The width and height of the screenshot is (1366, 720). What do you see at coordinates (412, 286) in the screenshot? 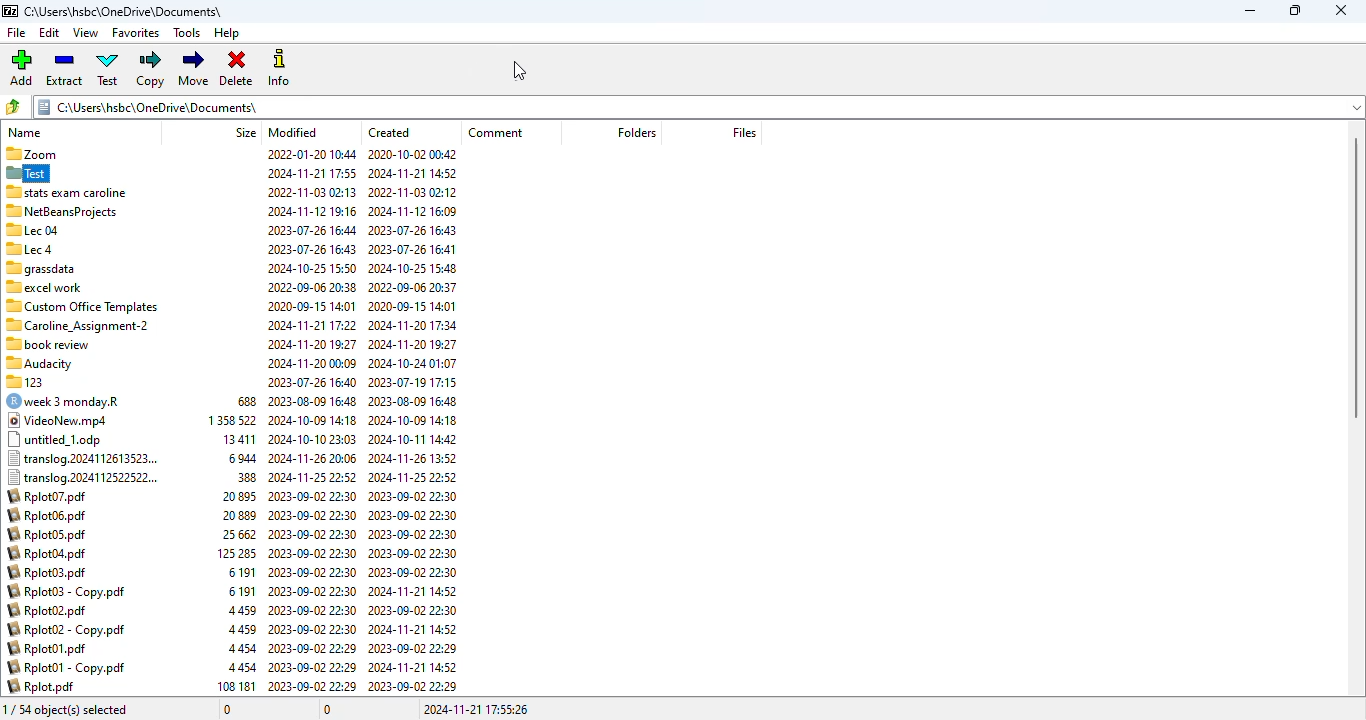
I see `2022-09-06 20:37` at bounding box center [412, 286].